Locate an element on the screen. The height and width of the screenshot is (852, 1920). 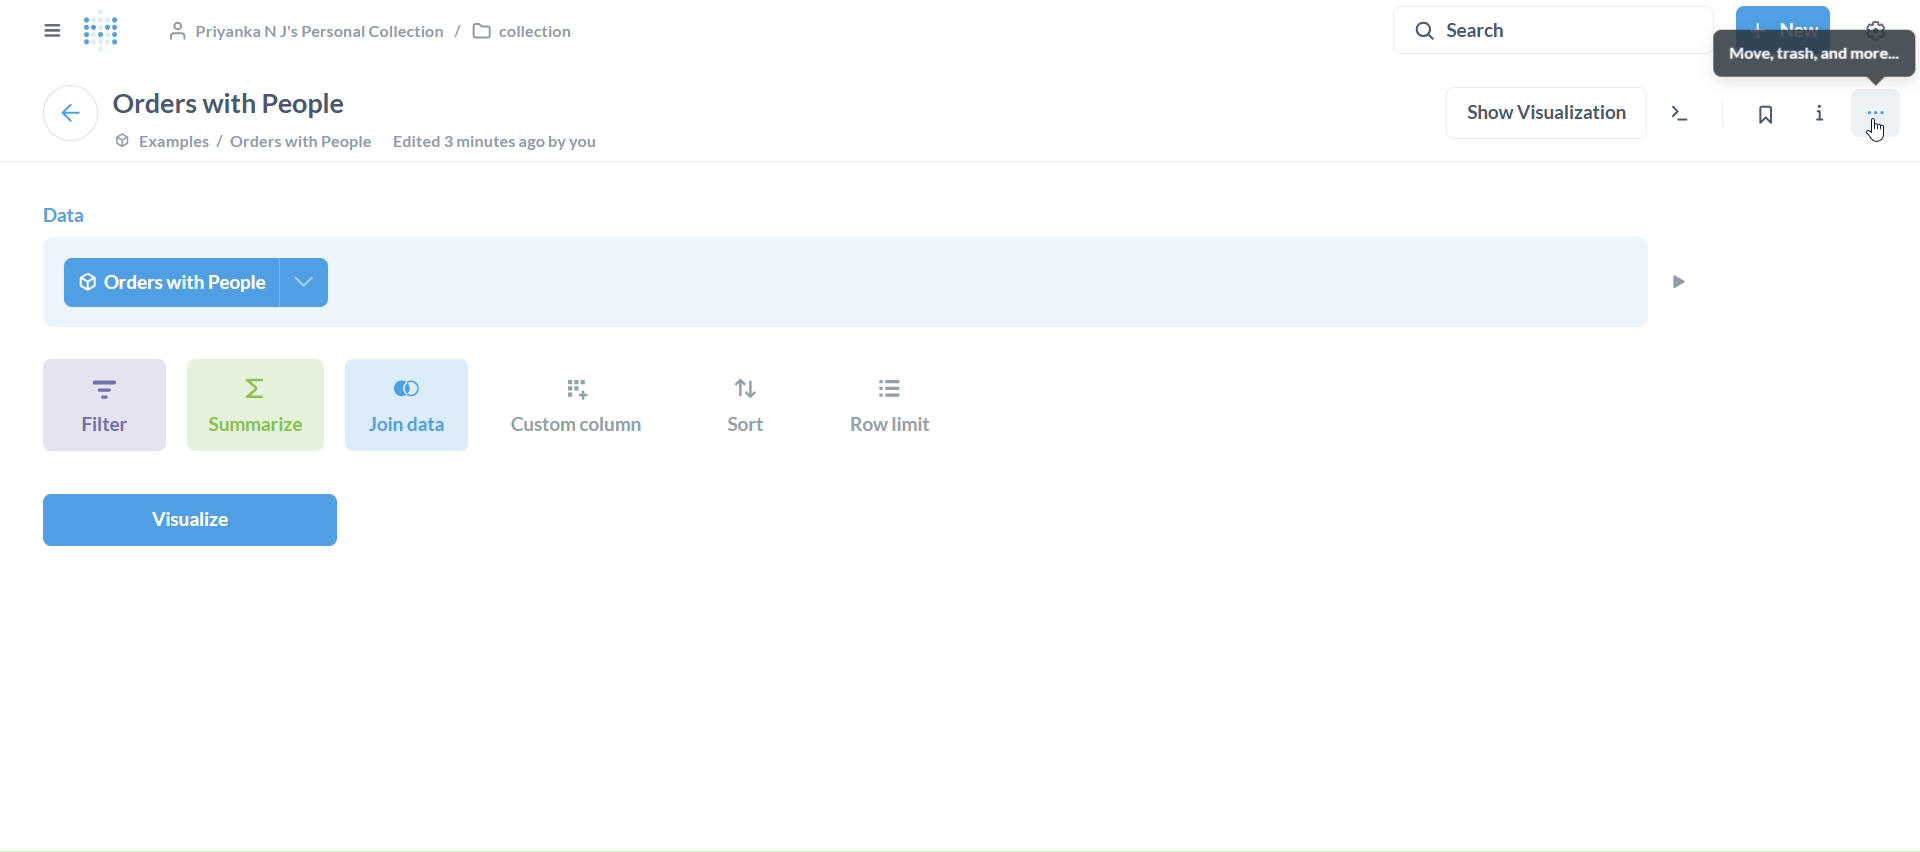
show visualization is located at coordinates (1546, 112).